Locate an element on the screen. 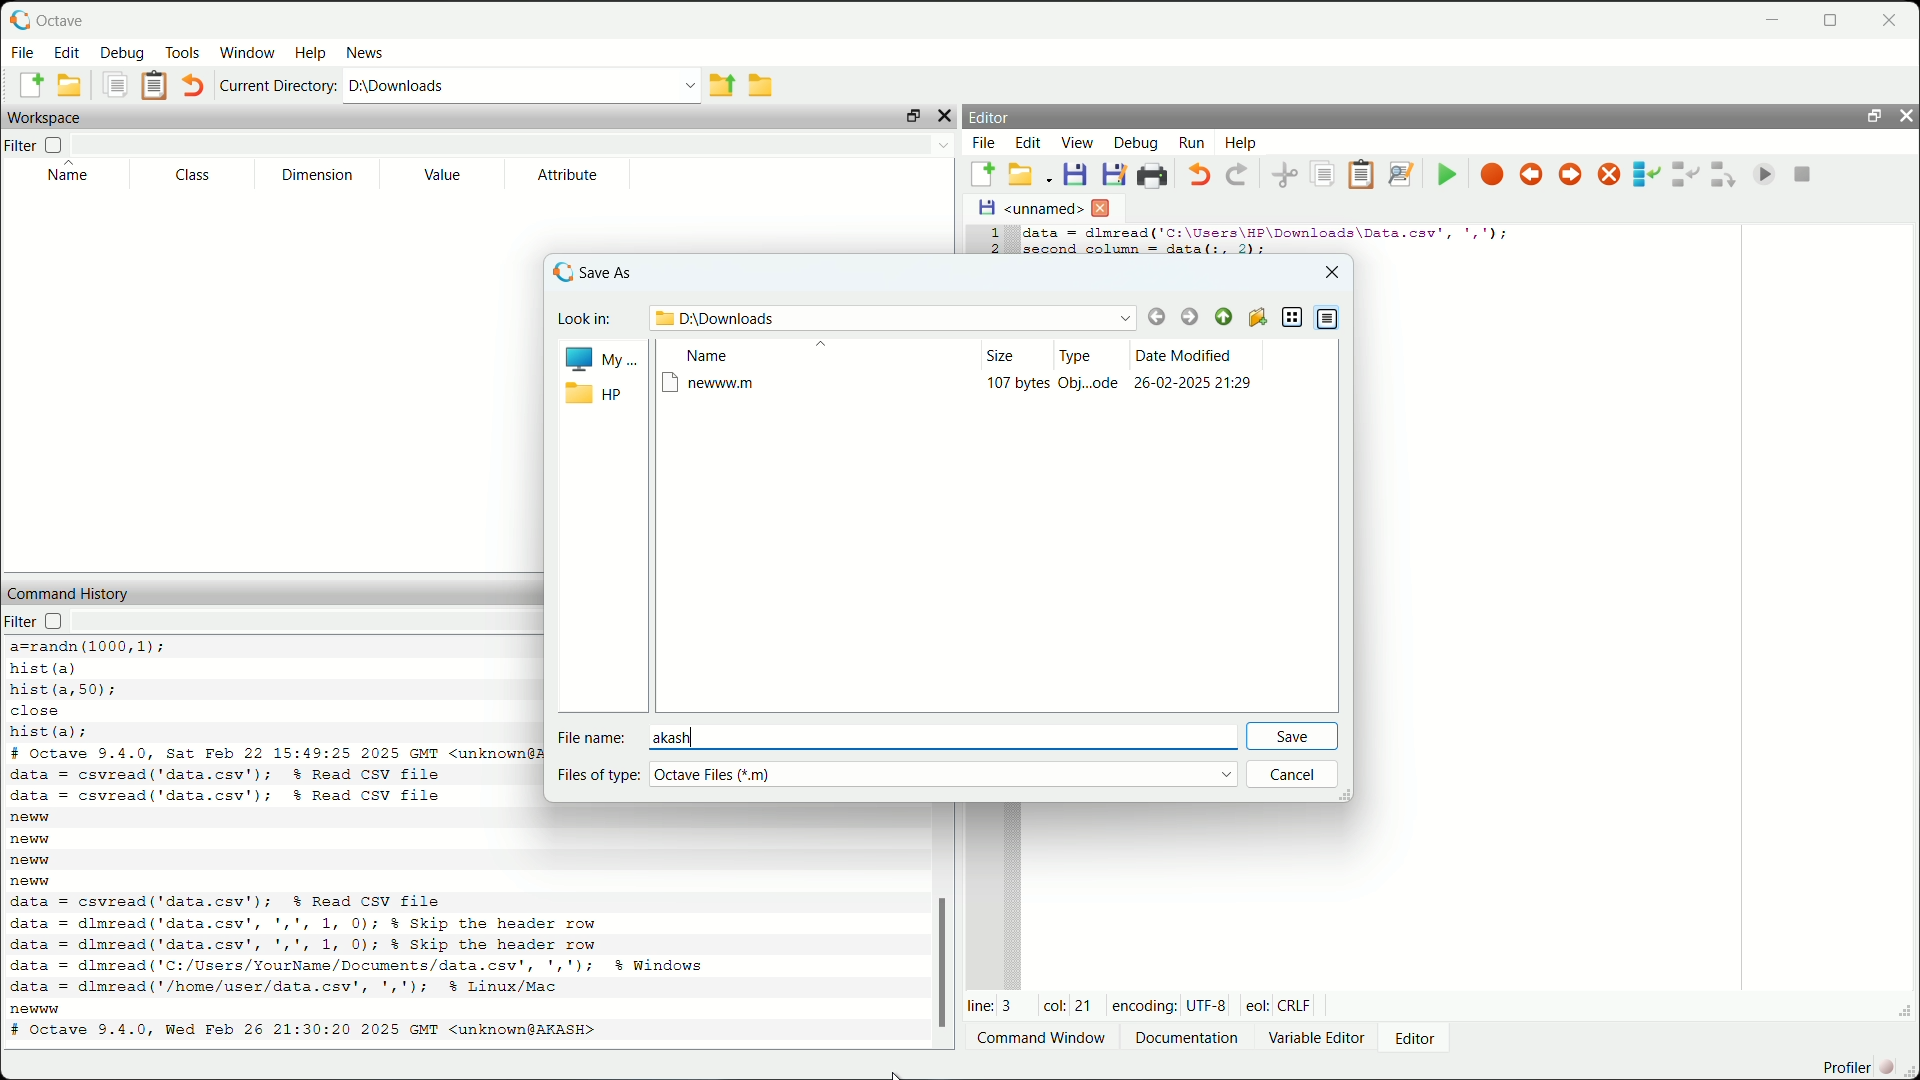 Image resolution: width=1920 pixels, height=1080 pixels. step out is located at coordinates (1721, 177).